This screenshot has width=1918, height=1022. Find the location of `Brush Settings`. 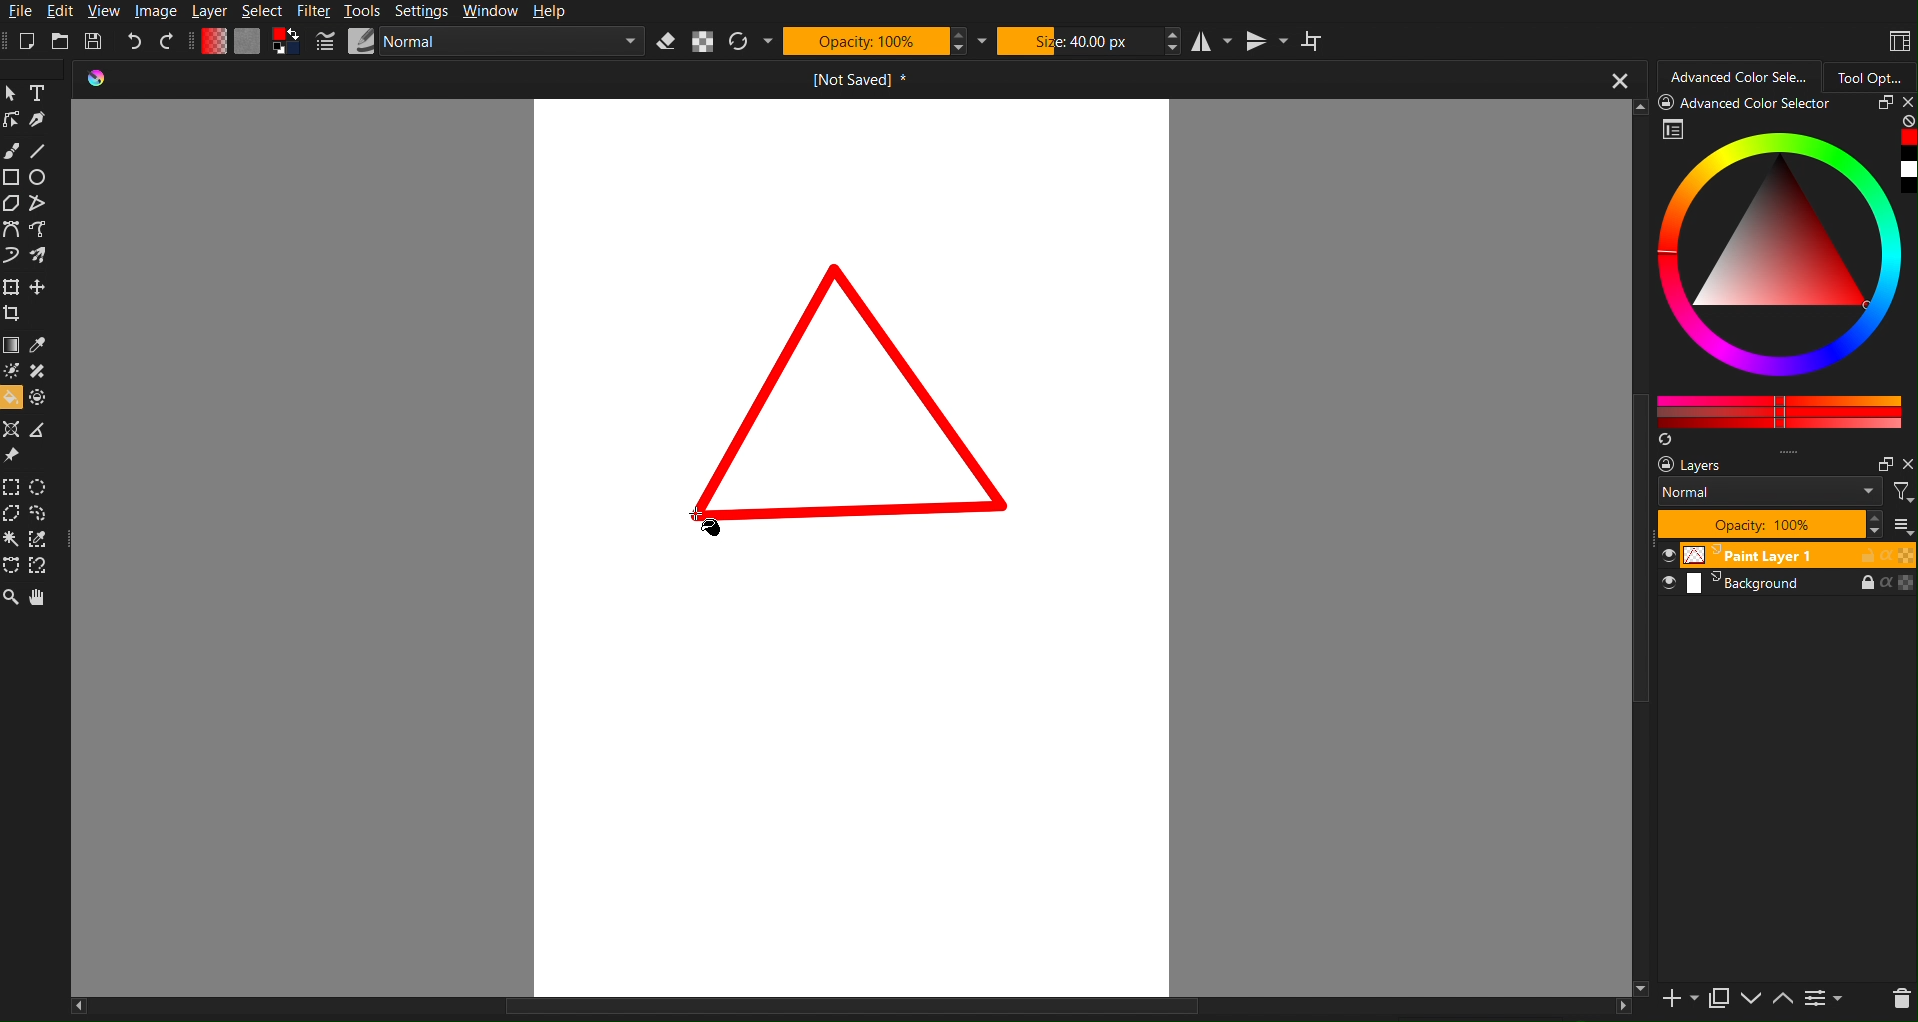

Brush Settings is located at coordinates (483, 43).